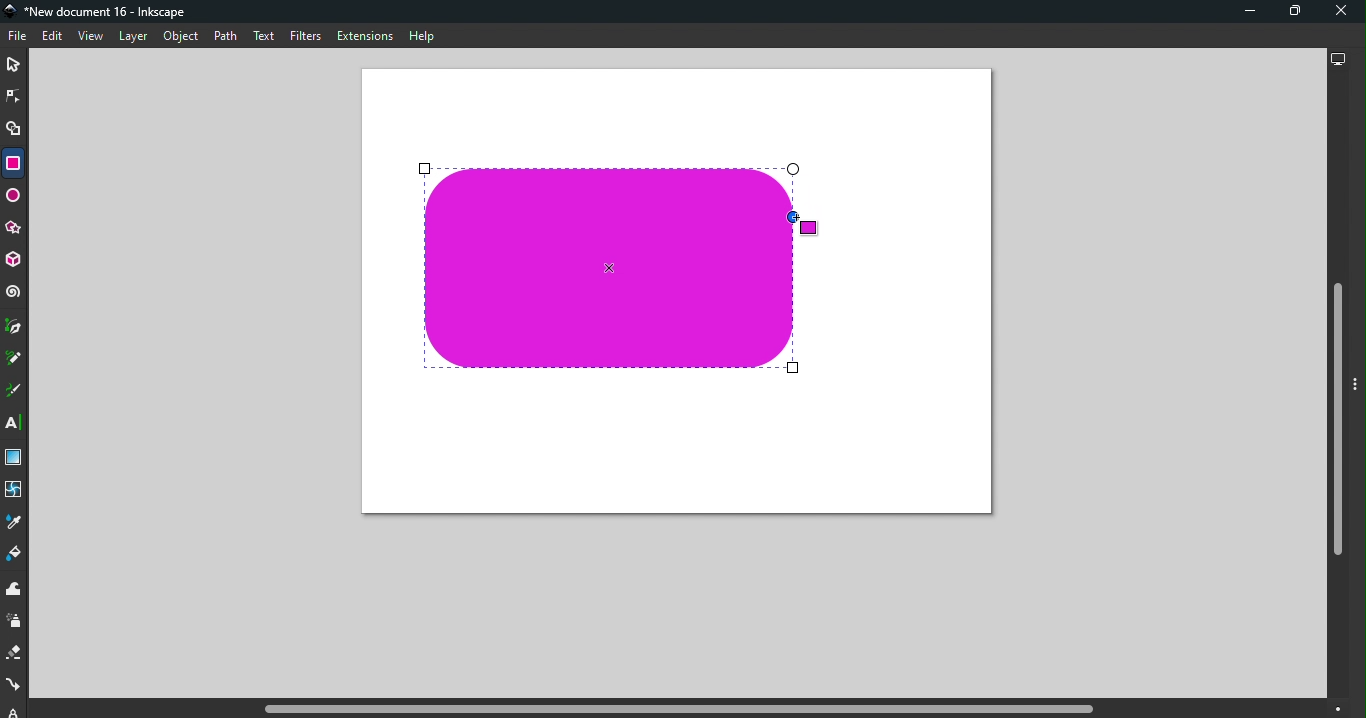  I want to click on Node tool, so click(14, 95).